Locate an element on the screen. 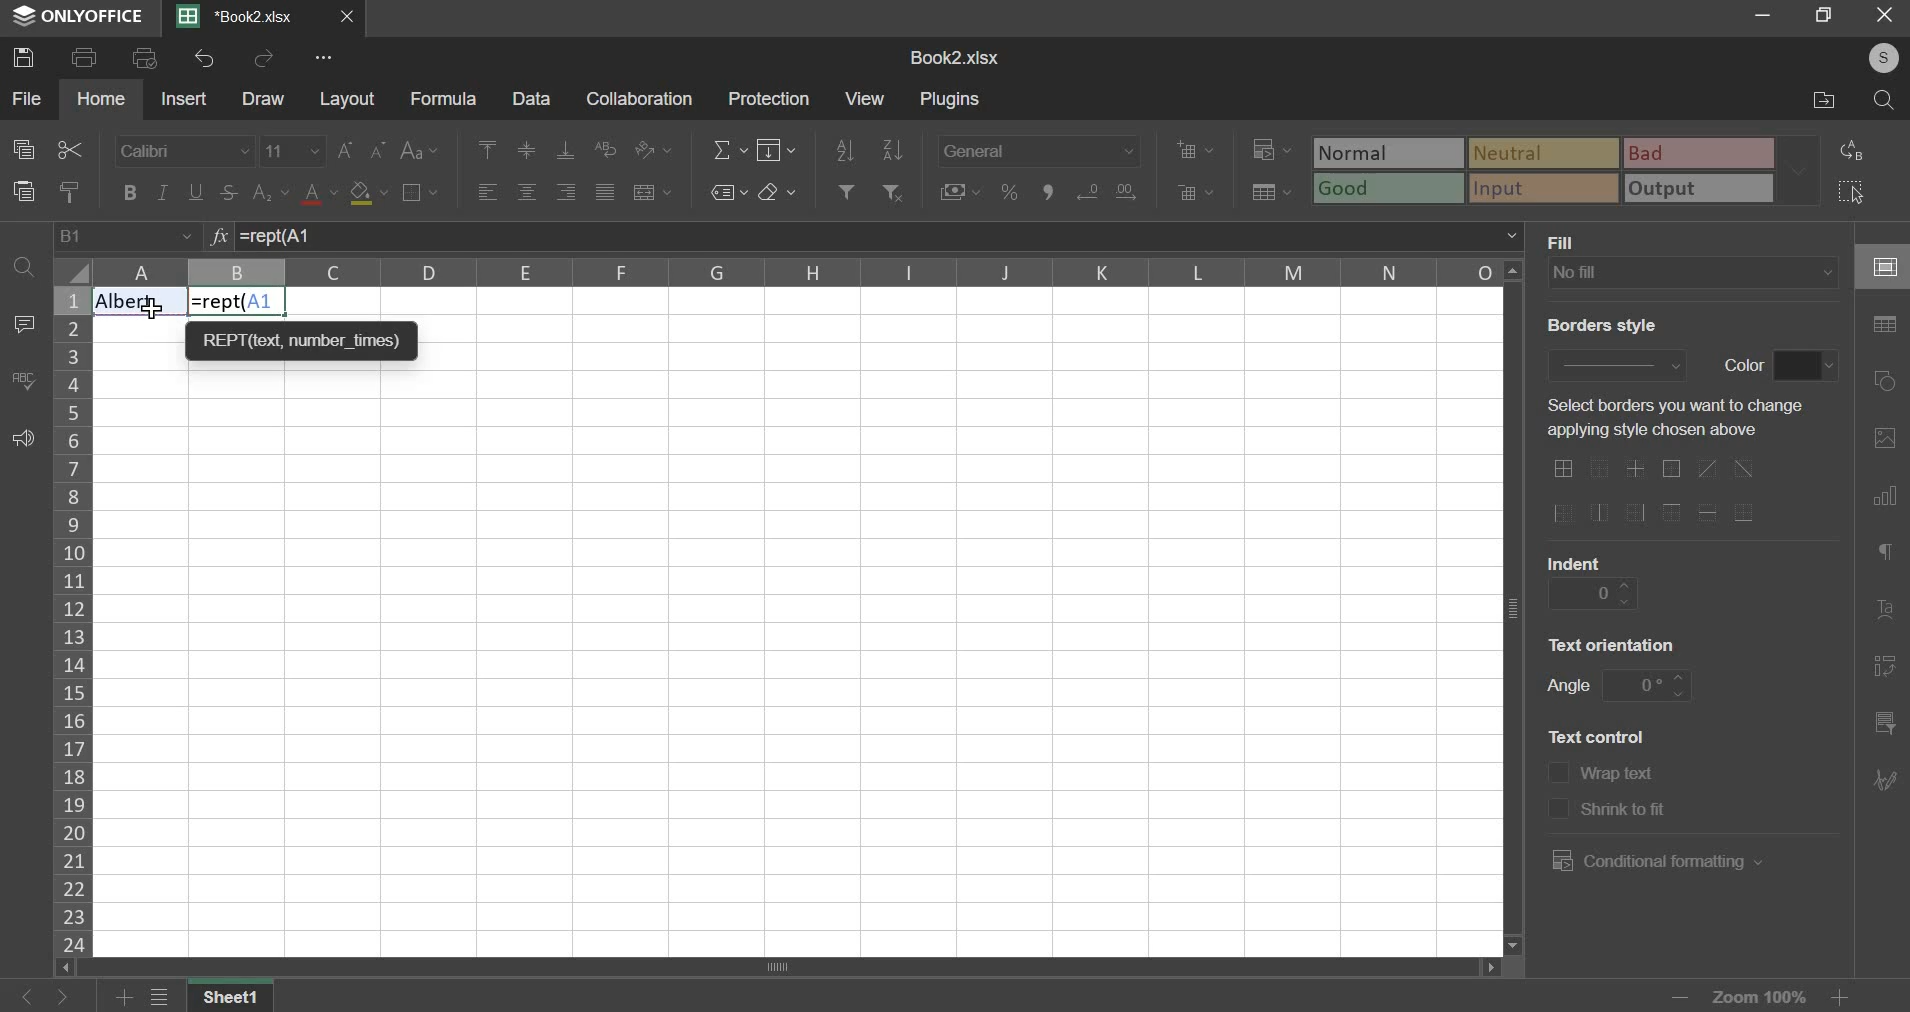 This screenshot has height=1012, width=1910. text is located at coordinates (1623, 774).